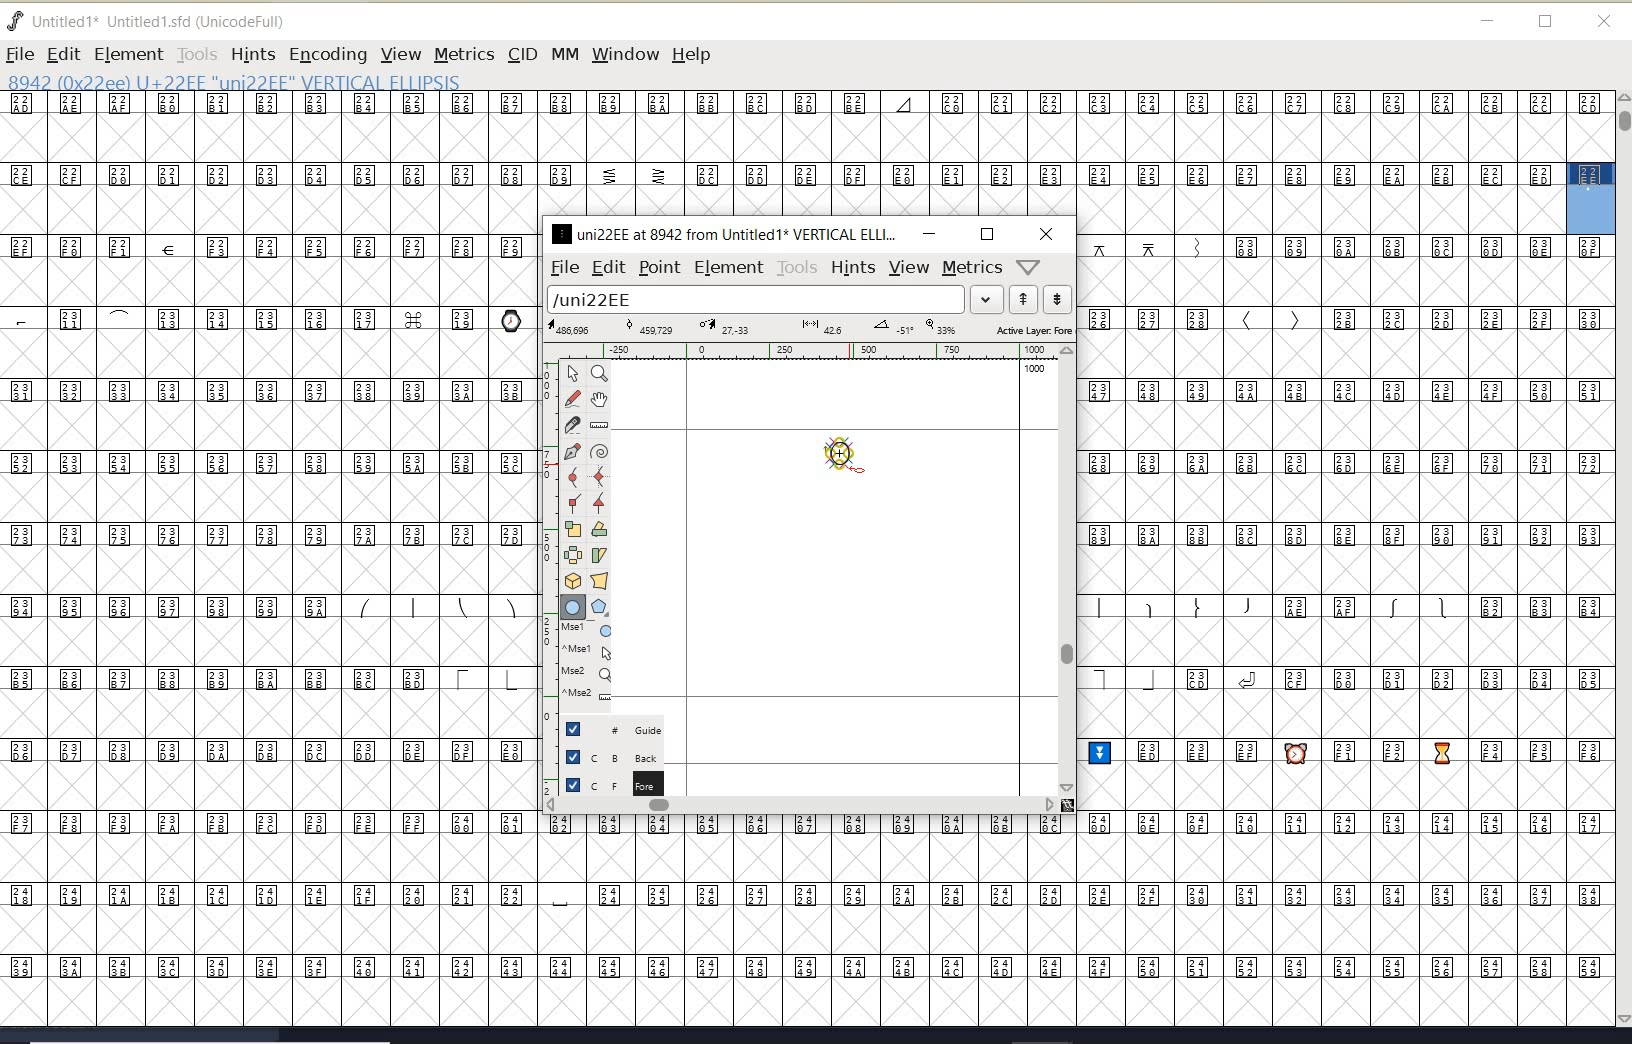 The height and width of the screenshot is (1044, 1632). What do you see at coordinates (599, 373) in the screenshot?
I see `magnify` at bounding box center [599, 373].